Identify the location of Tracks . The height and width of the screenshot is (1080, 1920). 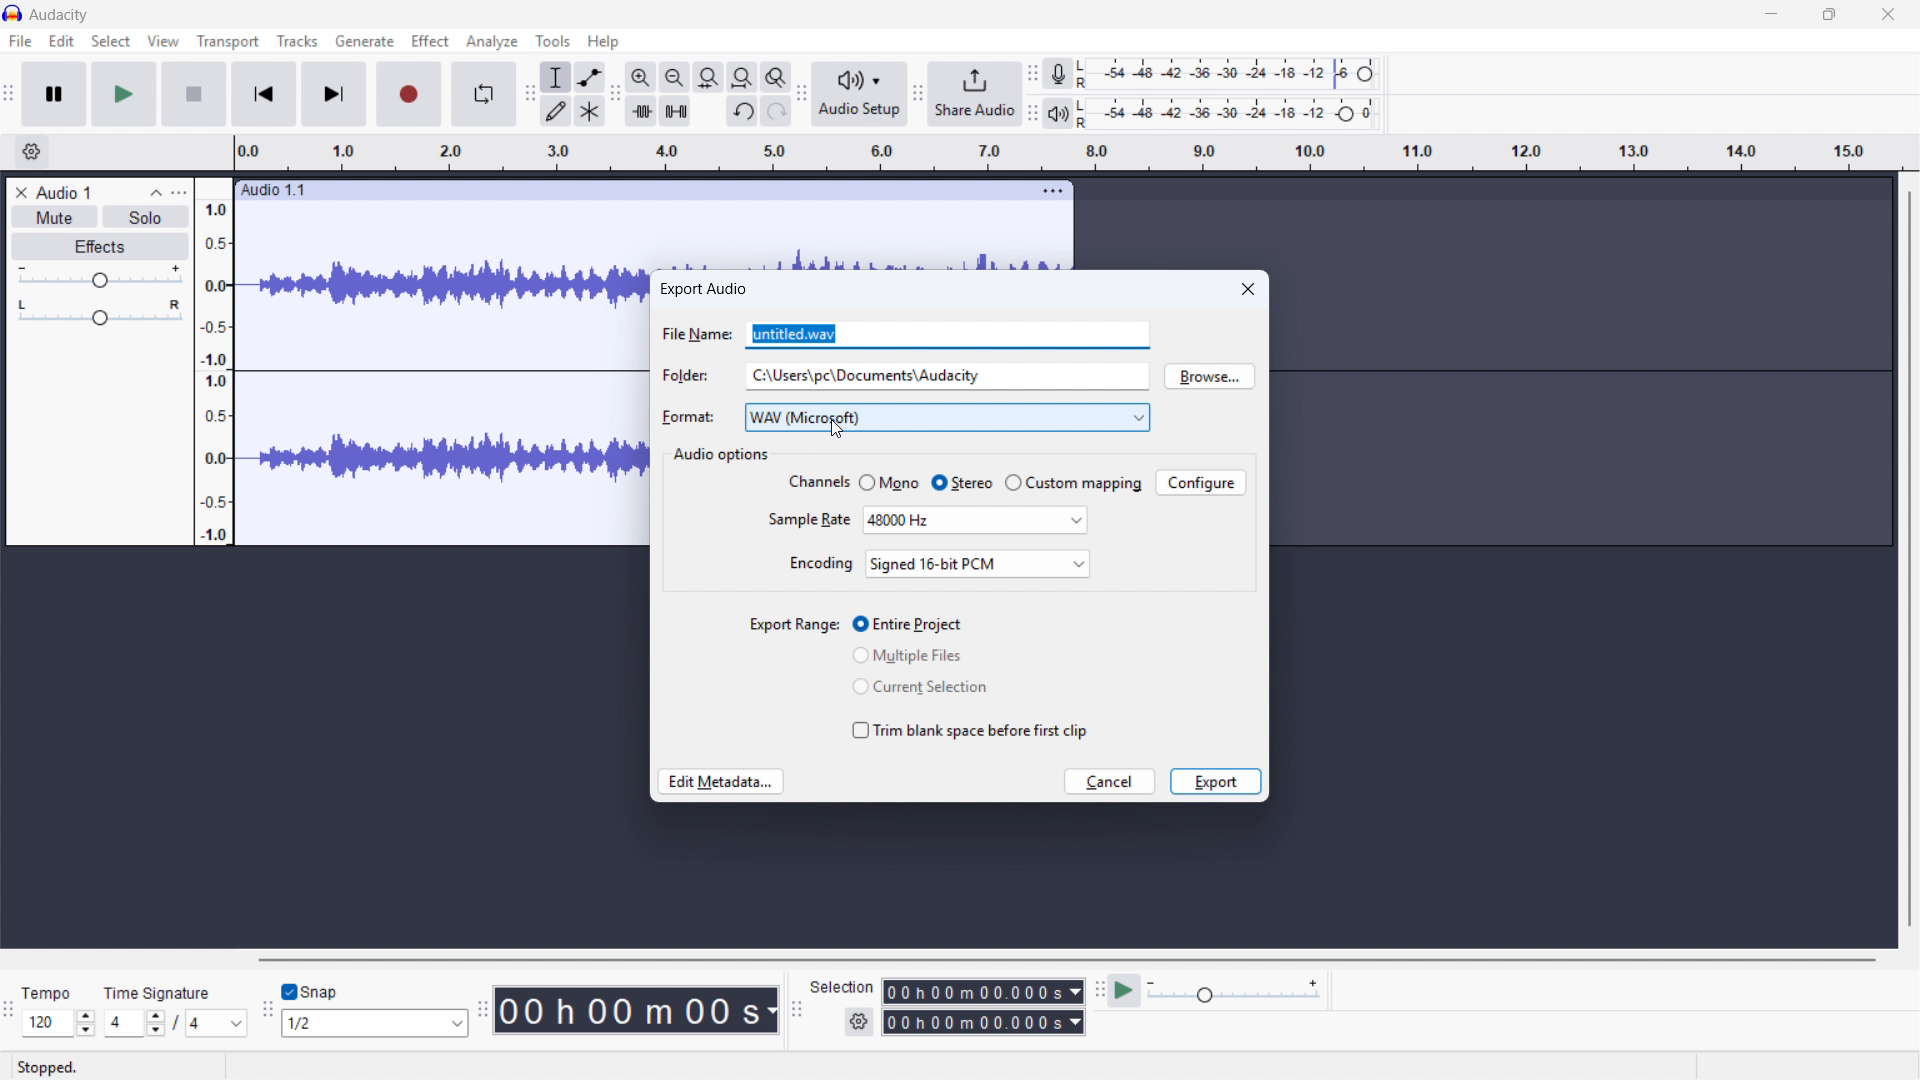
(299, 40).